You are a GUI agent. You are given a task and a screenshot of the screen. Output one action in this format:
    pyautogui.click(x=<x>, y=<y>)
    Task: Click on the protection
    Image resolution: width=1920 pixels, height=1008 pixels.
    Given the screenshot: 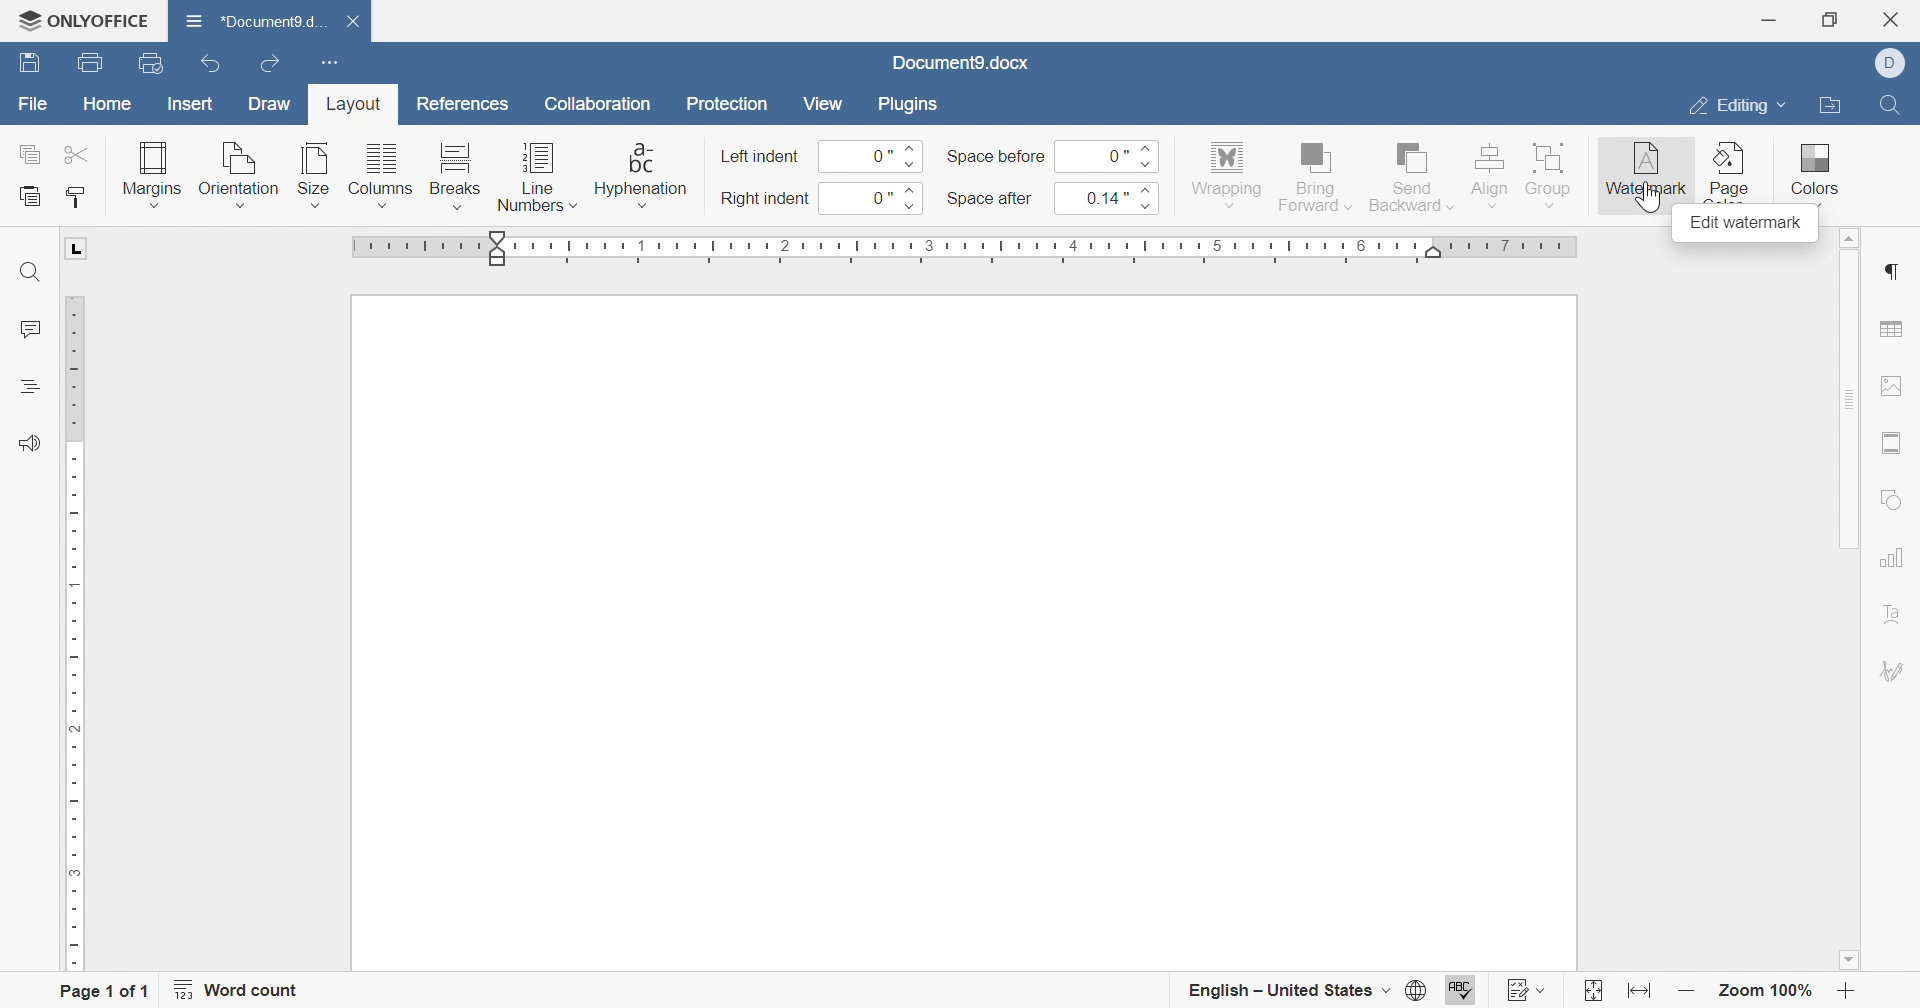 What is the action you would take?
    pyautogui.click(x=727, y=108)
    